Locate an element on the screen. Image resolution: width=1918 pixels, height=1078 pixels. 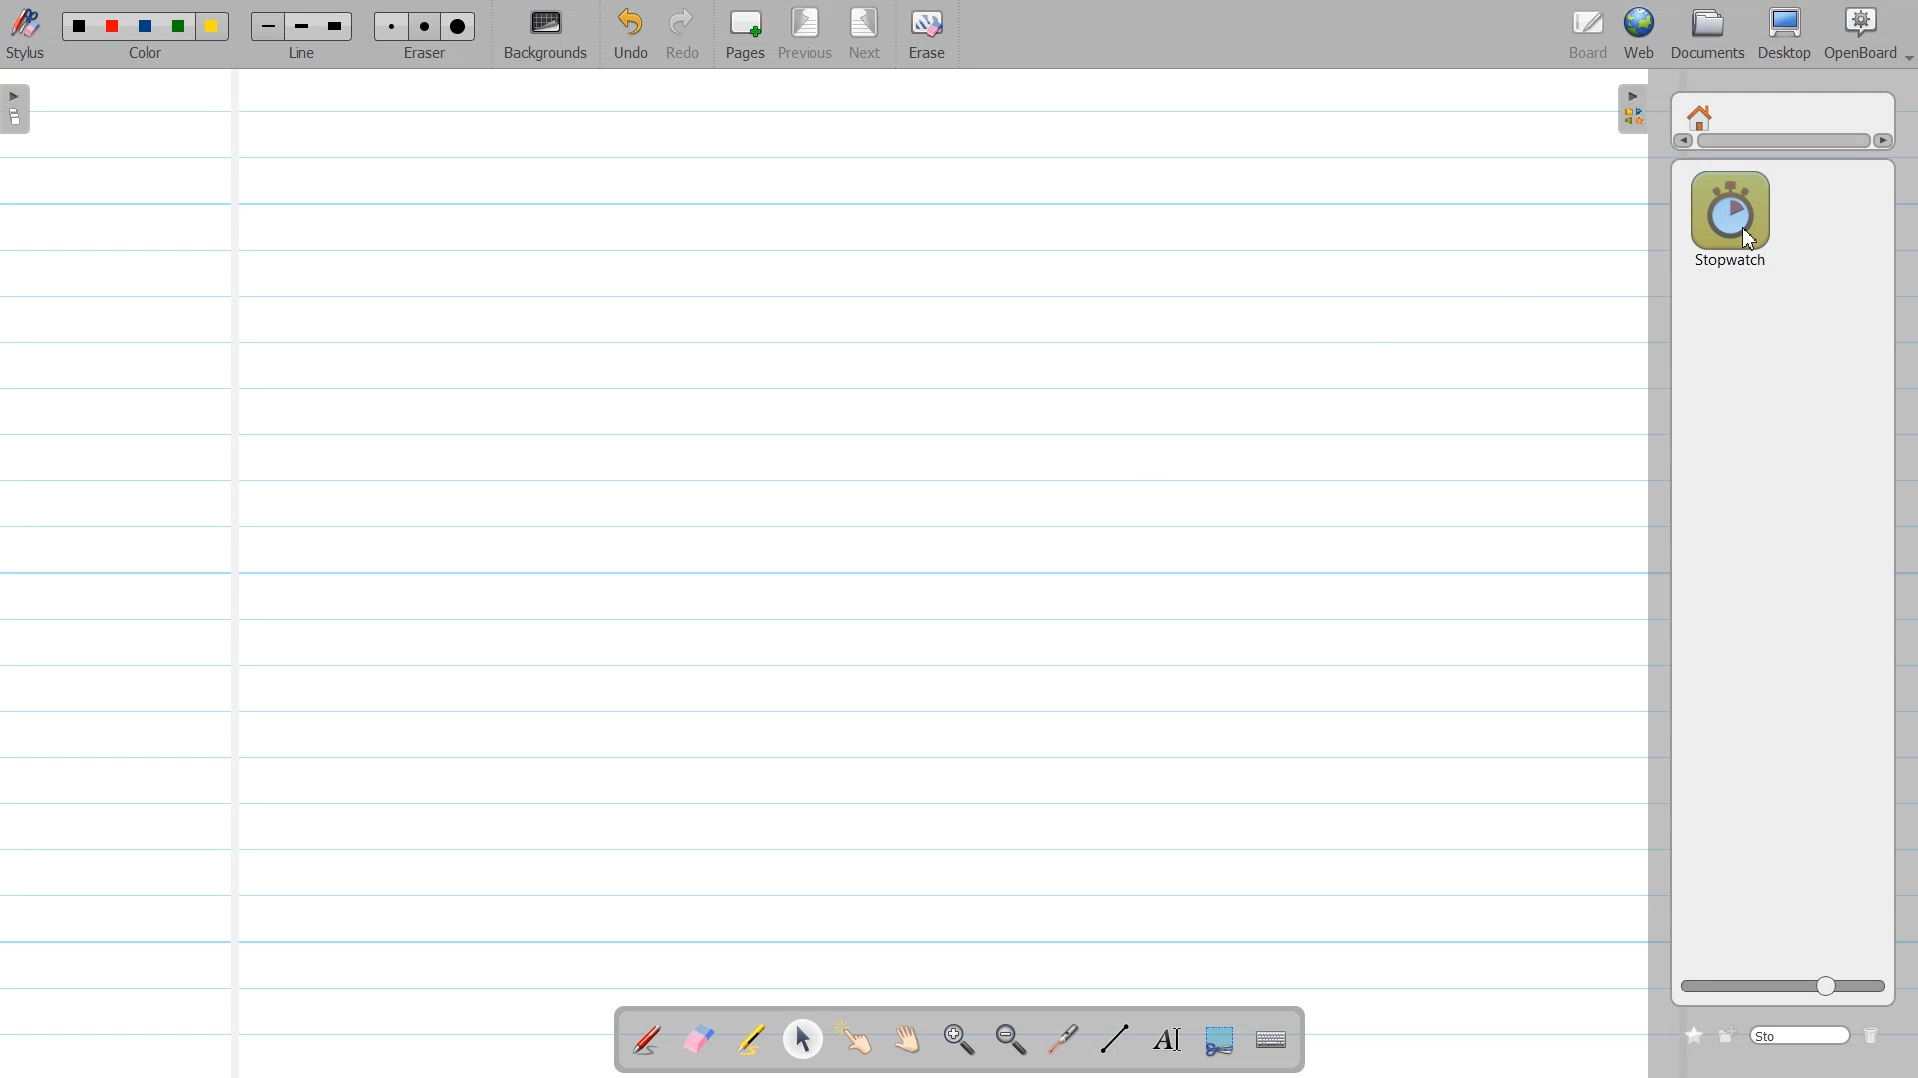
Drop down box is located at coordinates (1906, 51).